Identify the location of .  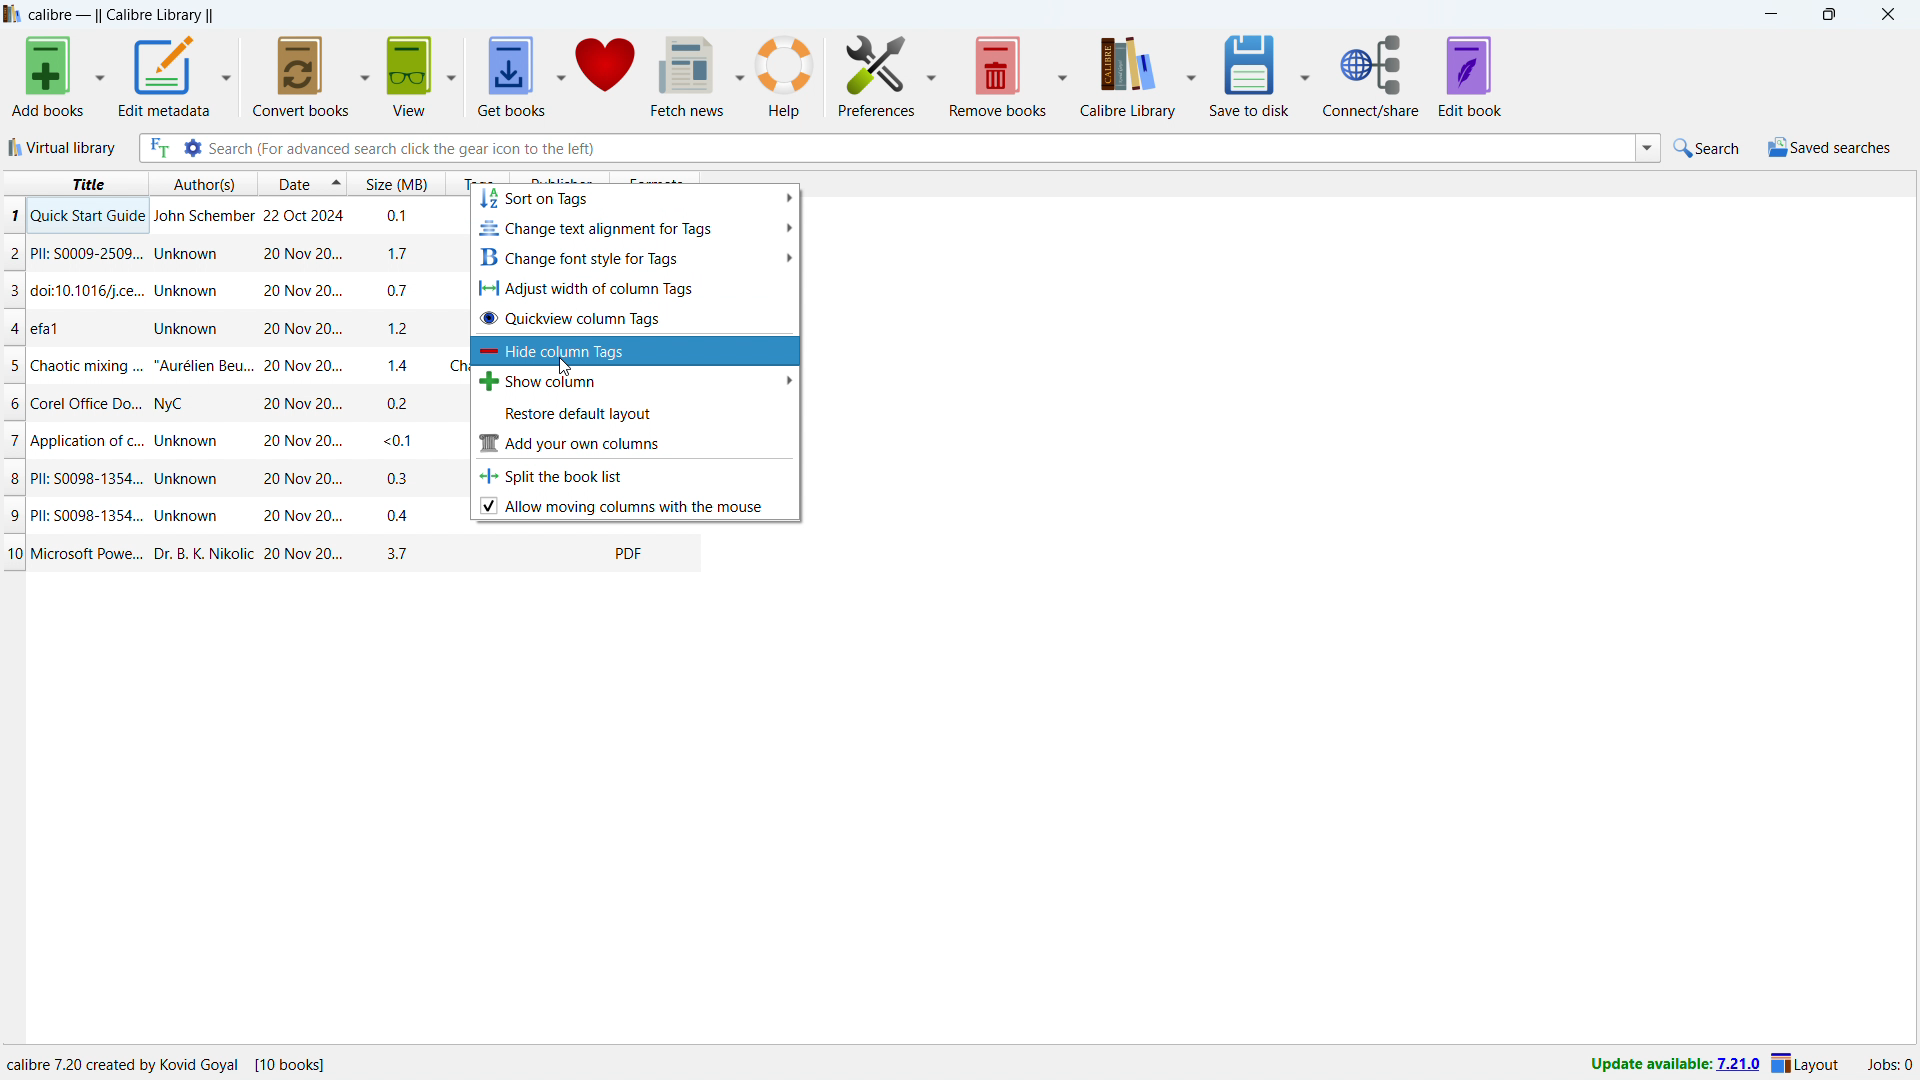
(606, 74).